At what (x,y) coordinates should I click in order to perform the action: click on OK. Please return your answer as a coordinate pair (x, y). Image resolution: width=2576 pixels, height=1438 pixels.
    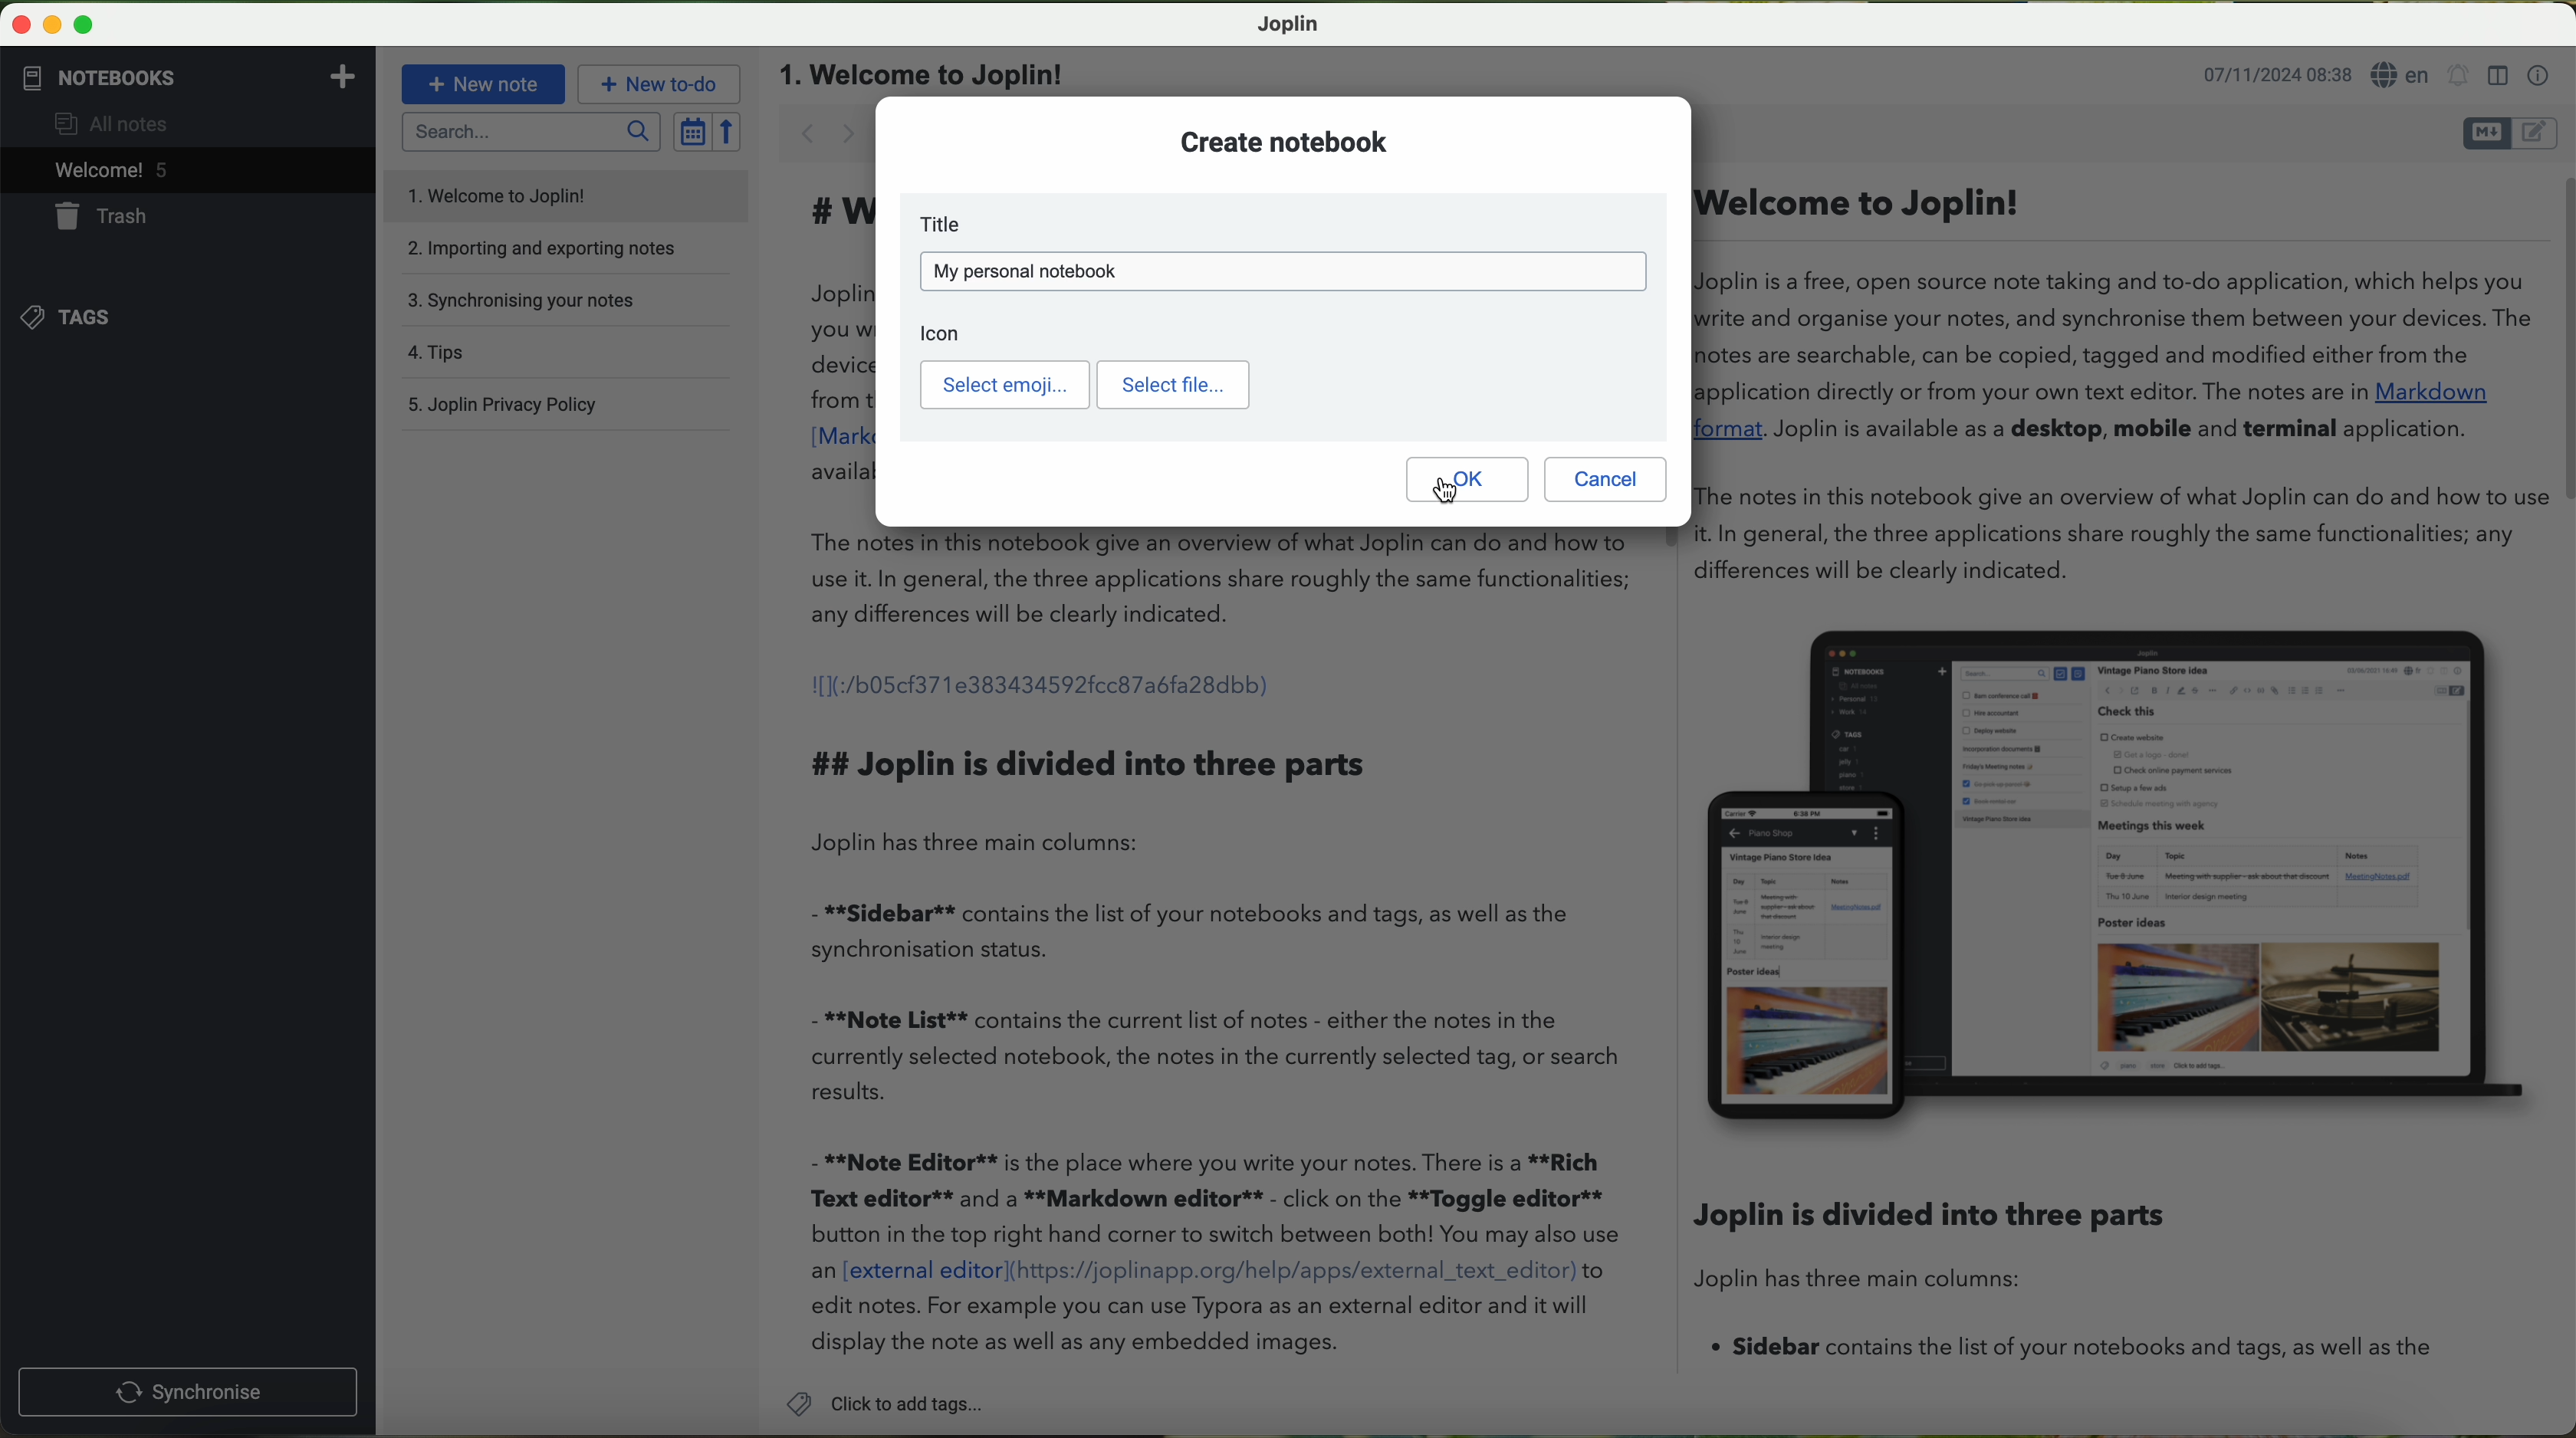
    Looking at the image, I should click on (1465, 479).